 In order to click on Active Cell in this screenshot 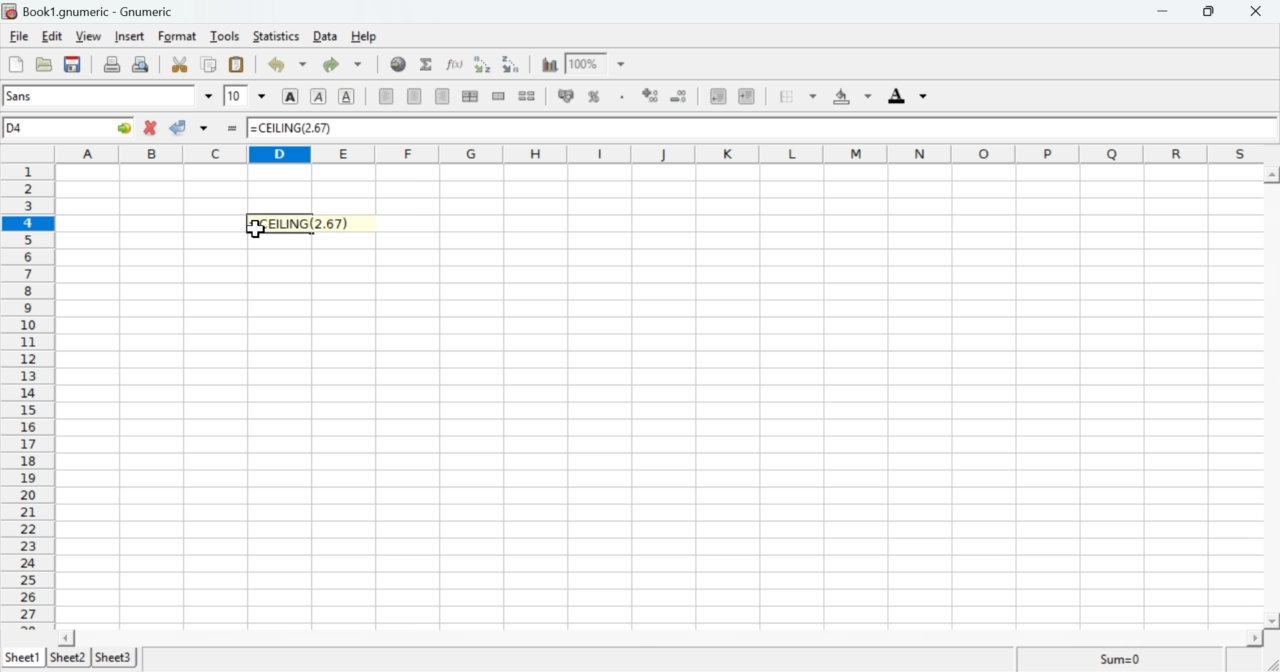, I will do `click(70, 128)`.